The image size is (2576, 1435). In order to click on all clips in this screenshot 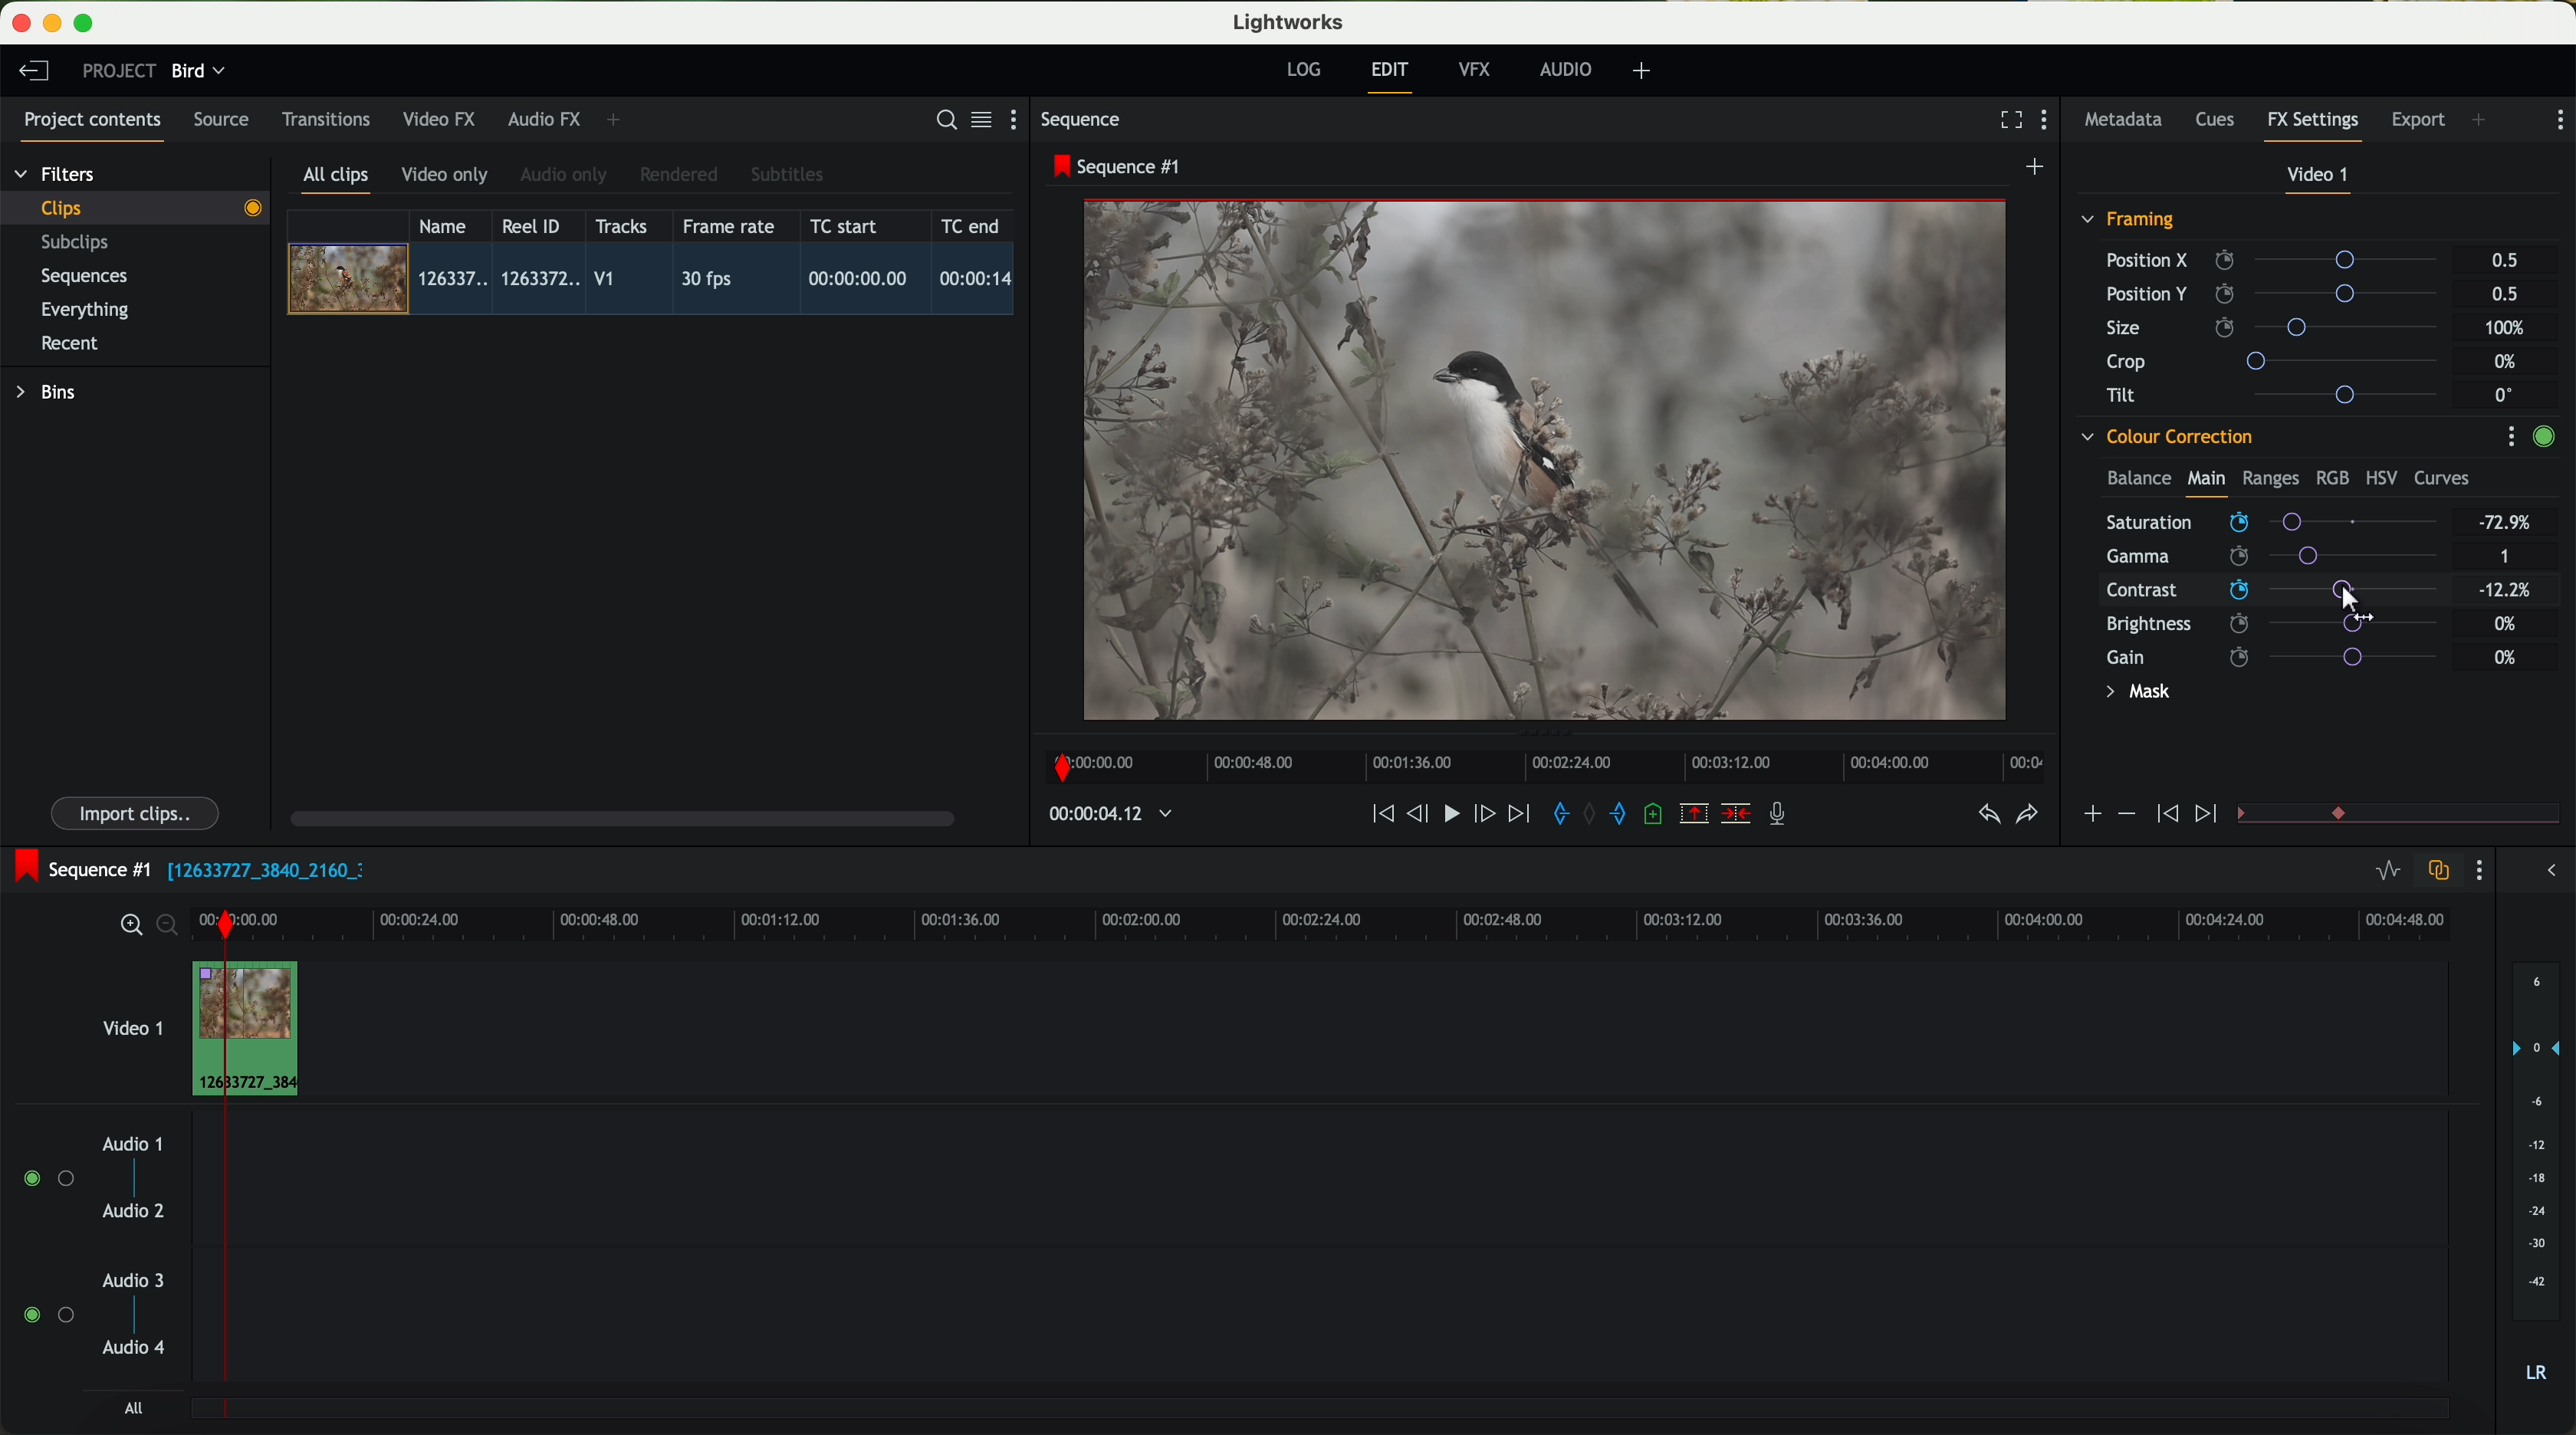, I will do `click(337, 181)`.